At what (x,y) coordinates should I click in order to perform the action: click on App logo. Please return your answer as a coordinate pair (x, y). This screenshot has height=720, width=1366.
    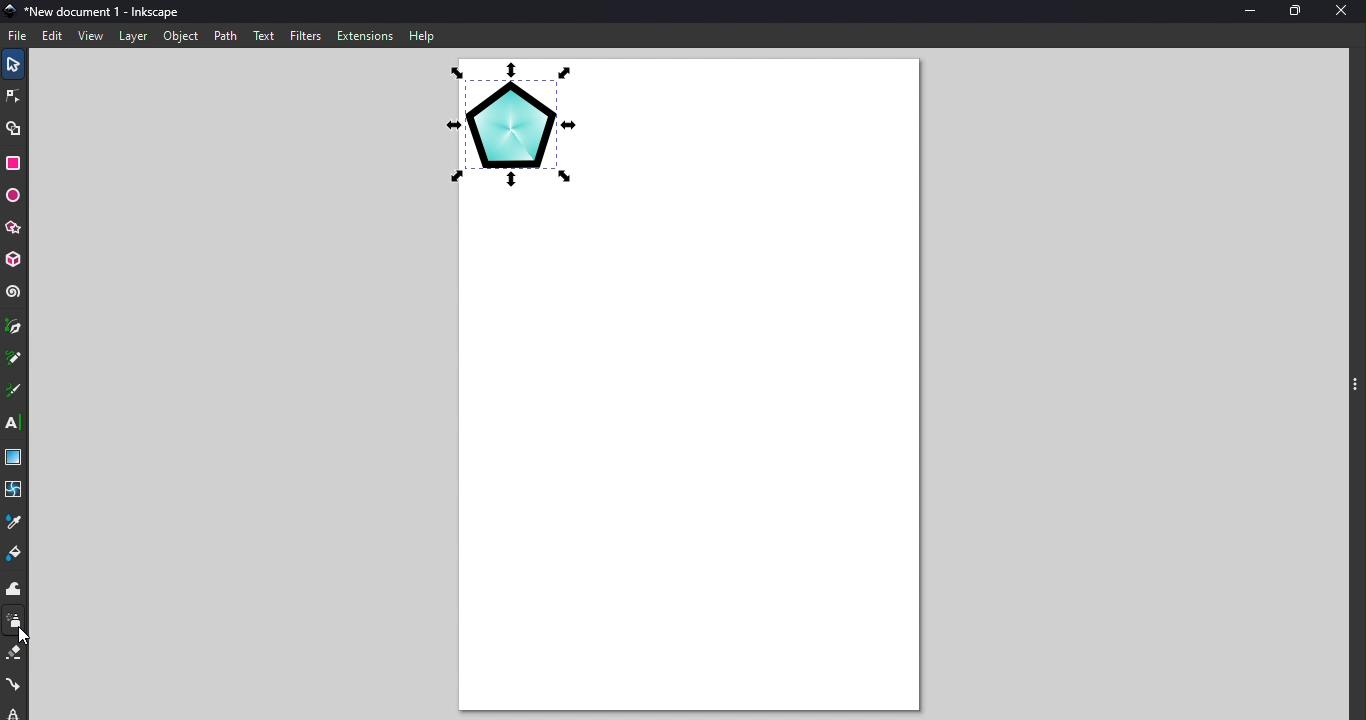
    Looking at the image, I should click on (9, 9).